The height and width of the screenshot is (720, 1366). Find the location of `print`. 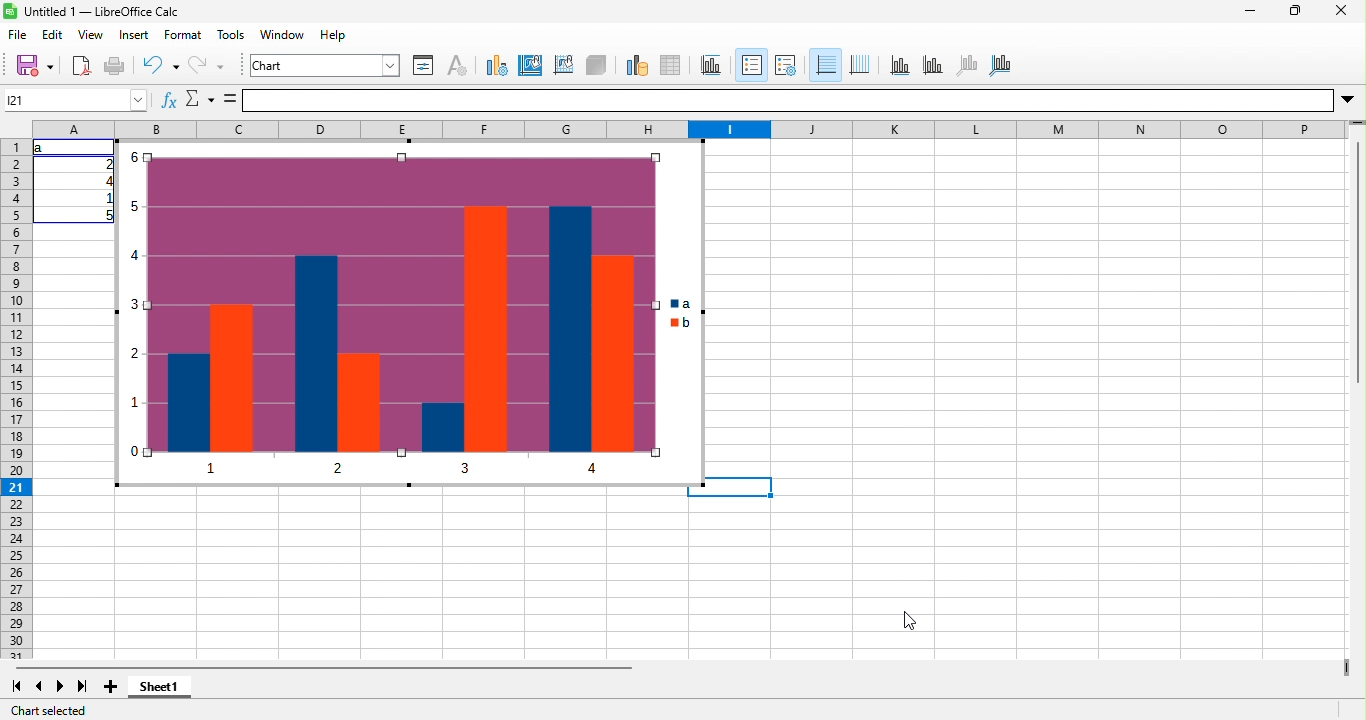

print is located at coordinates (114, 66).